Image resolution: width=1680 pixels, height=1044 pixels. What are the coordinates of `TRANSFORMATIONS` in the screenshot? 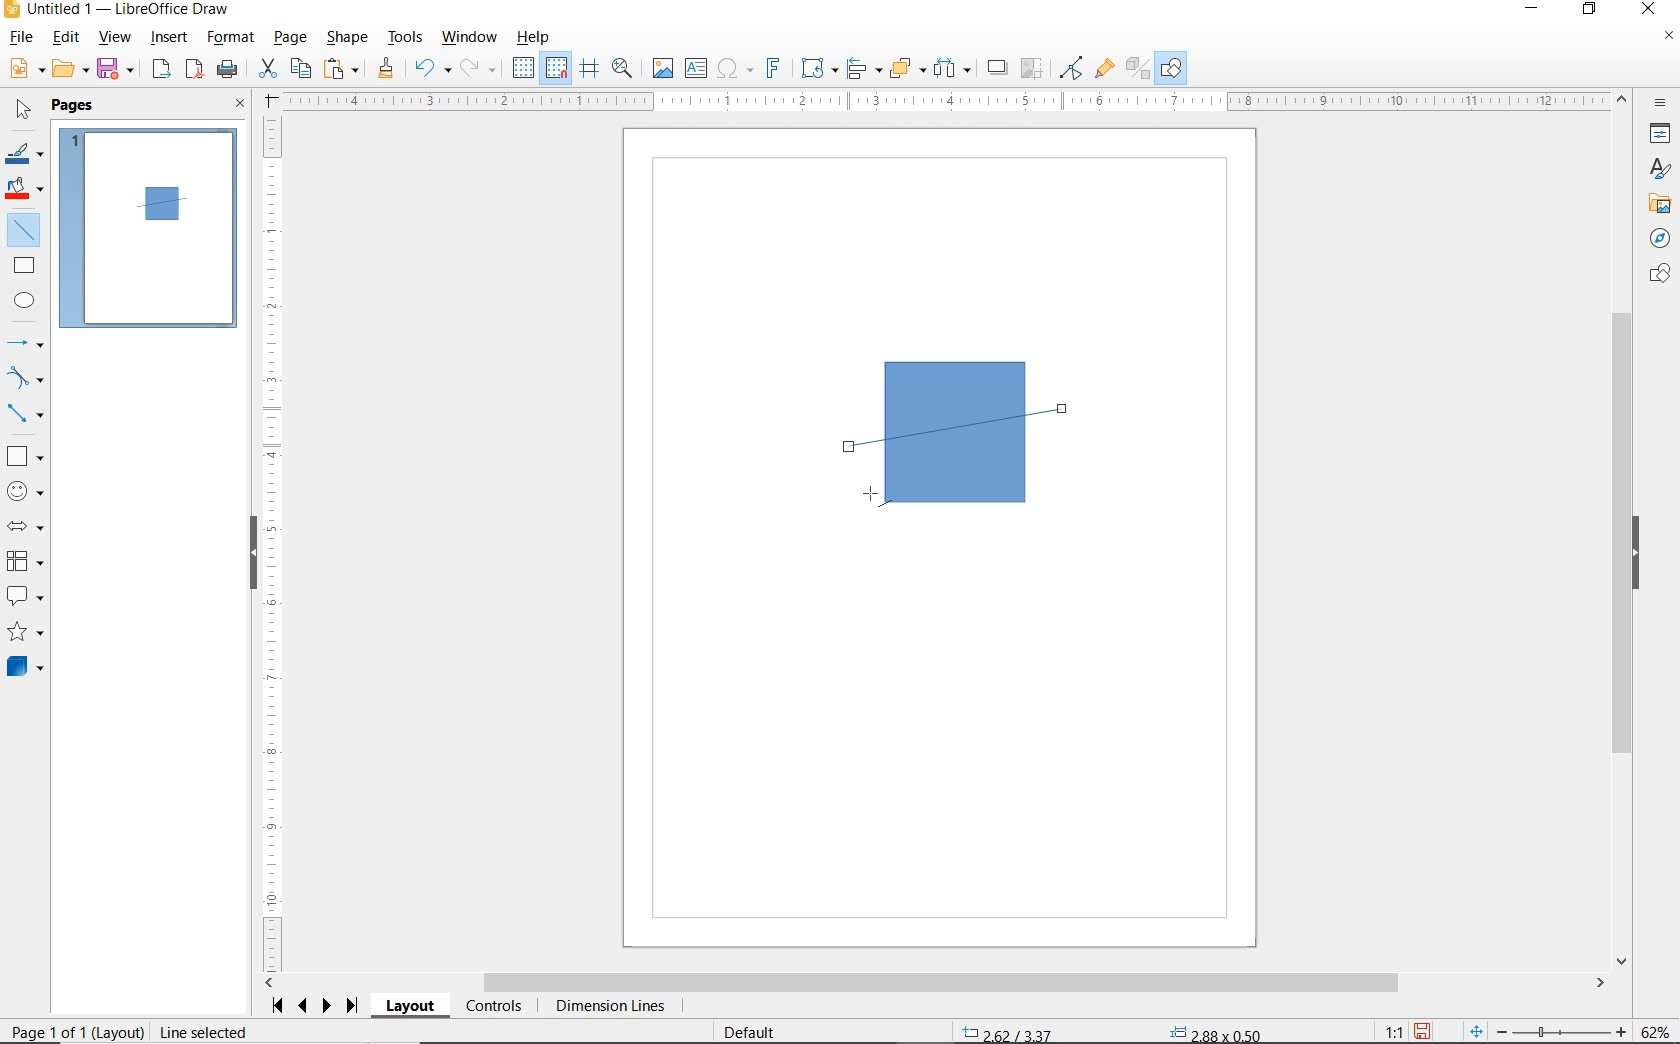 It's located at (817, 68).